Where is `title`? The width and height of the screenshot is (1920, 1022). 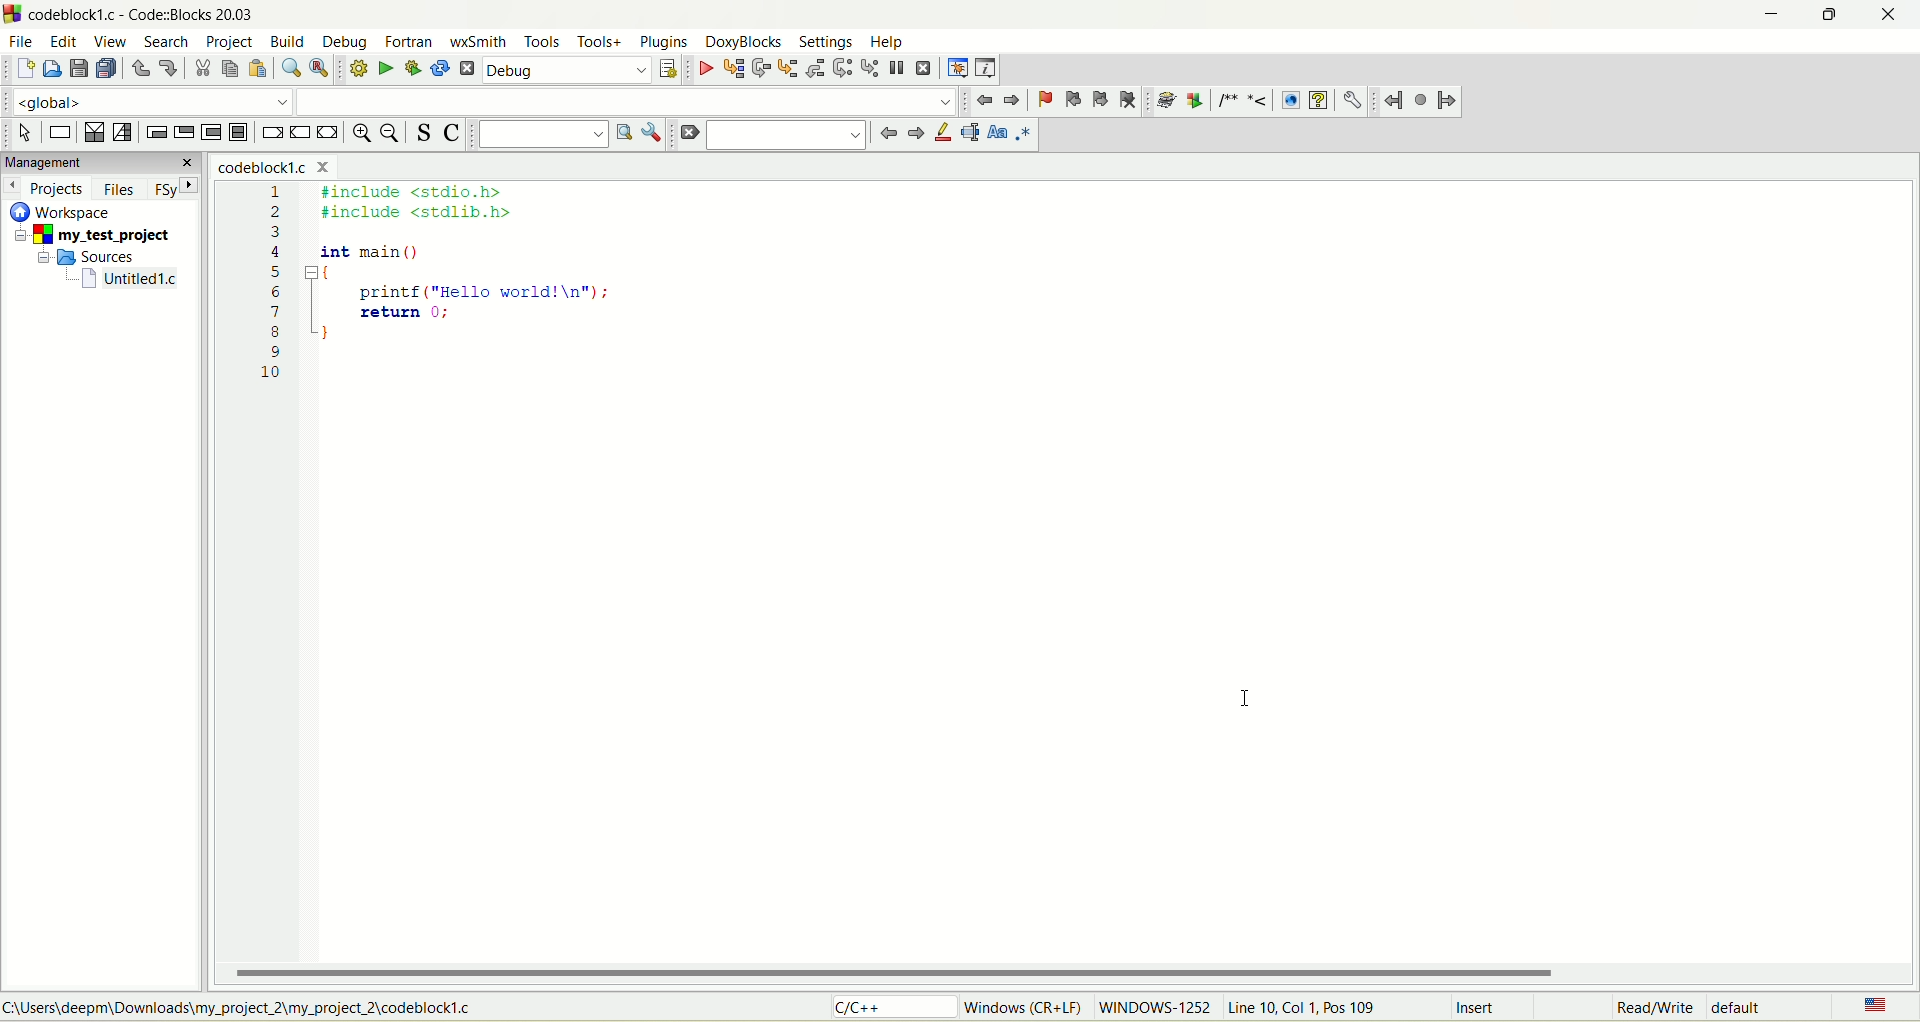 title is located at coordinates (153, 14).